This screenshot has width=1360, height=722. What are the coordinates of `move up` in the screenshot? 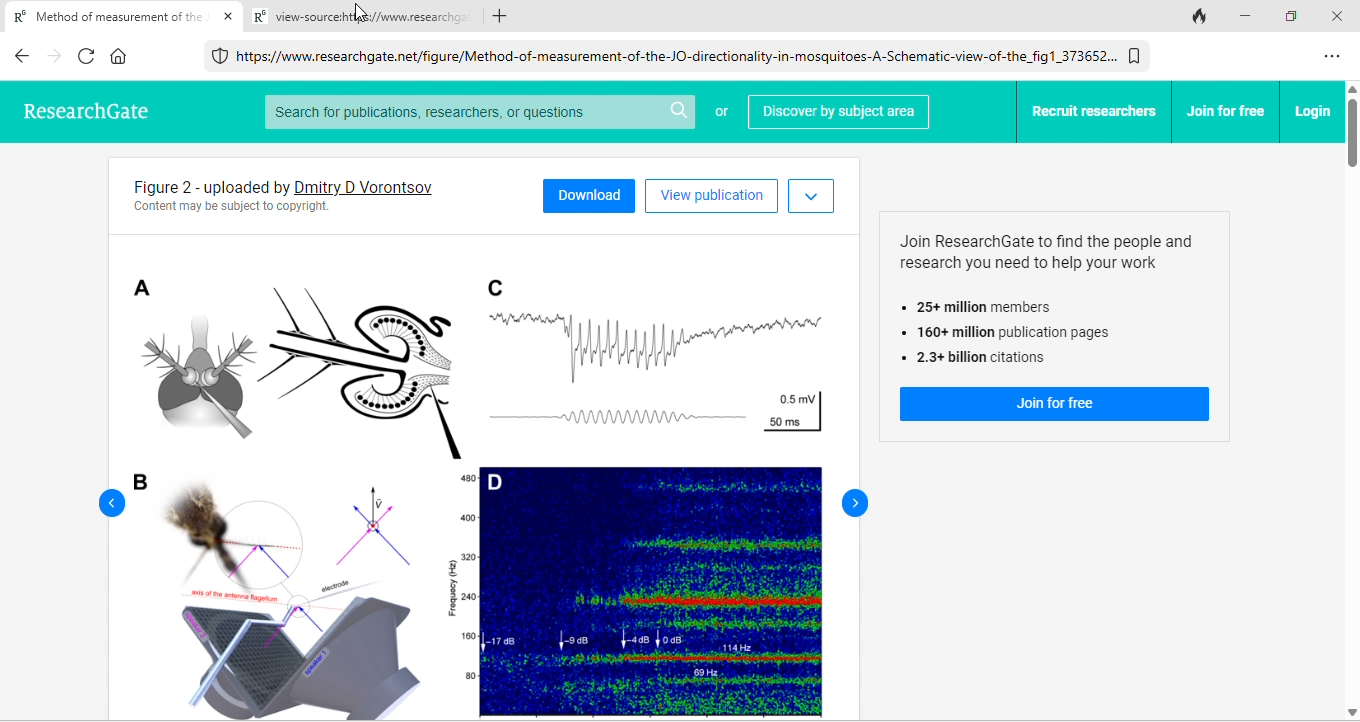 It's located at (1352, 89).